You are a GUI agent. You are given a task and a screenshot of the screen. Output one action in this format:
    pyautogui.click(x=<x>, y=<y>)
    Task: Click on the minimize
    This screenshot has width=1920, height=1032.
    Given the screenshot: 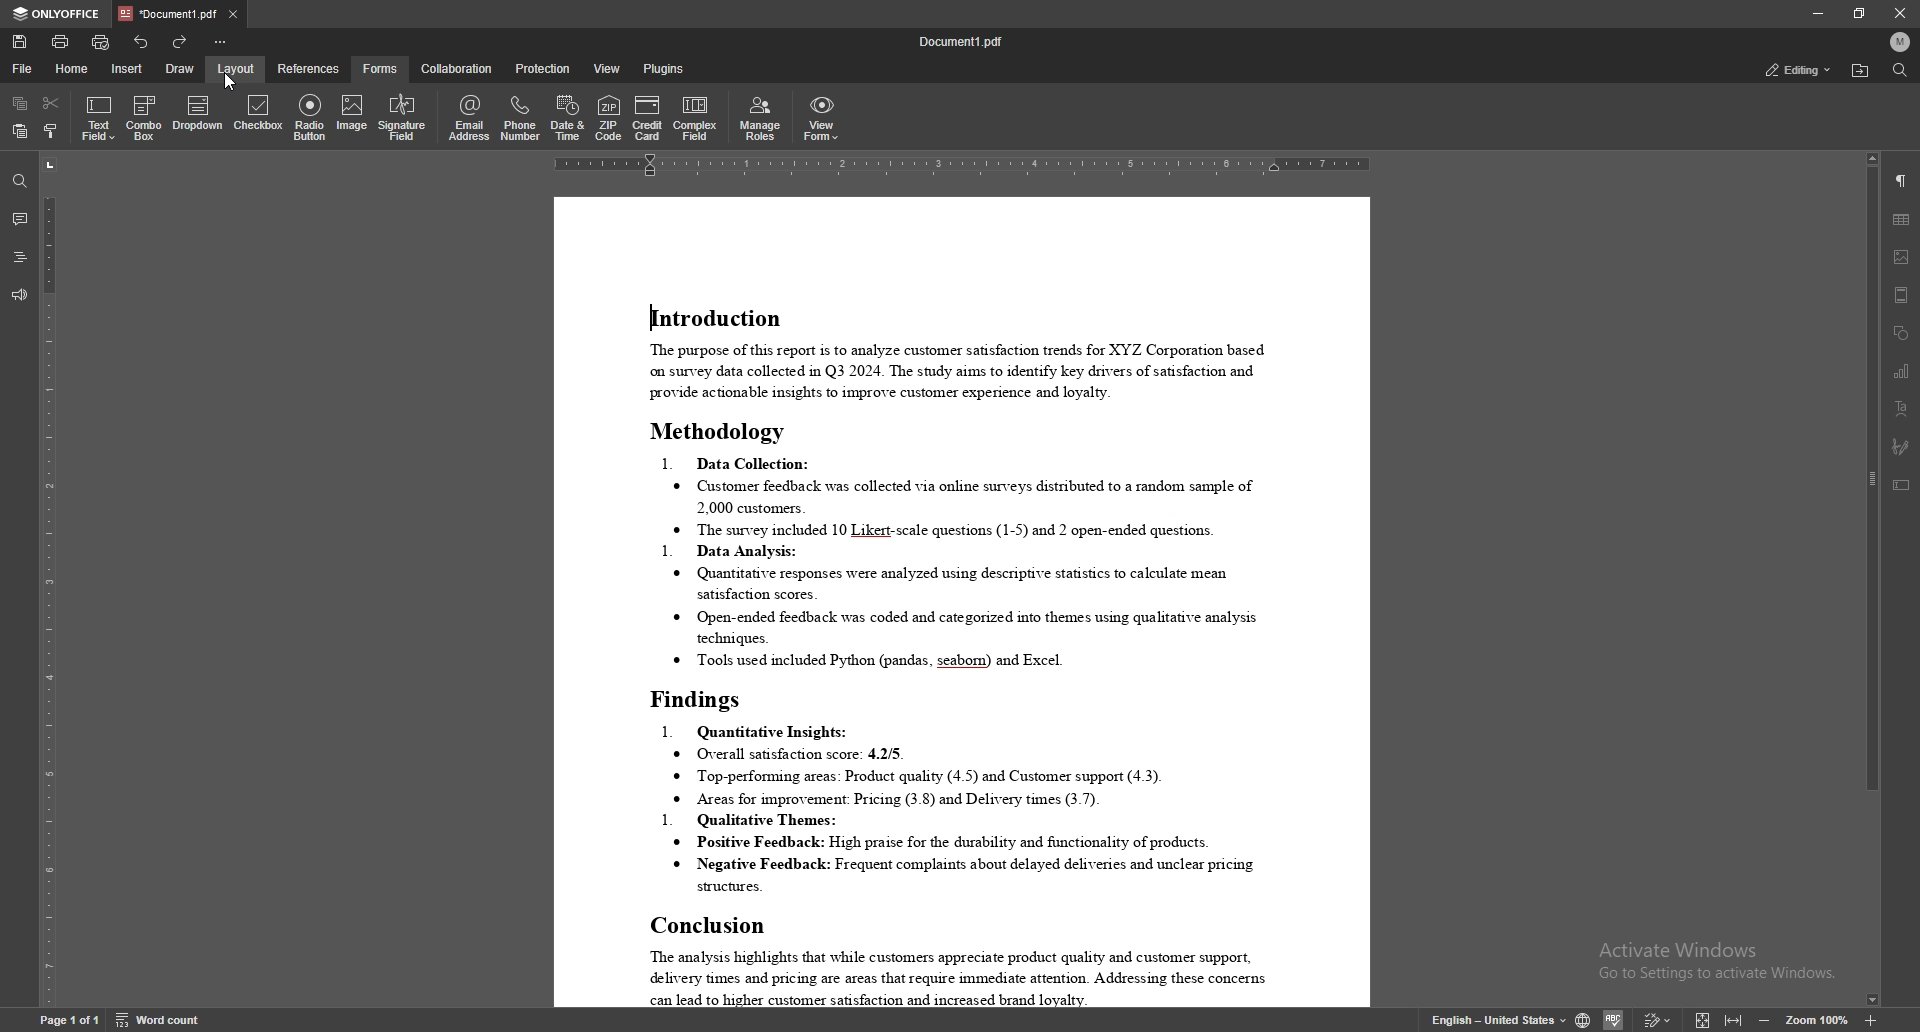 What is the action you would take?
    pyautogui.click(x=1818, y=13)
    